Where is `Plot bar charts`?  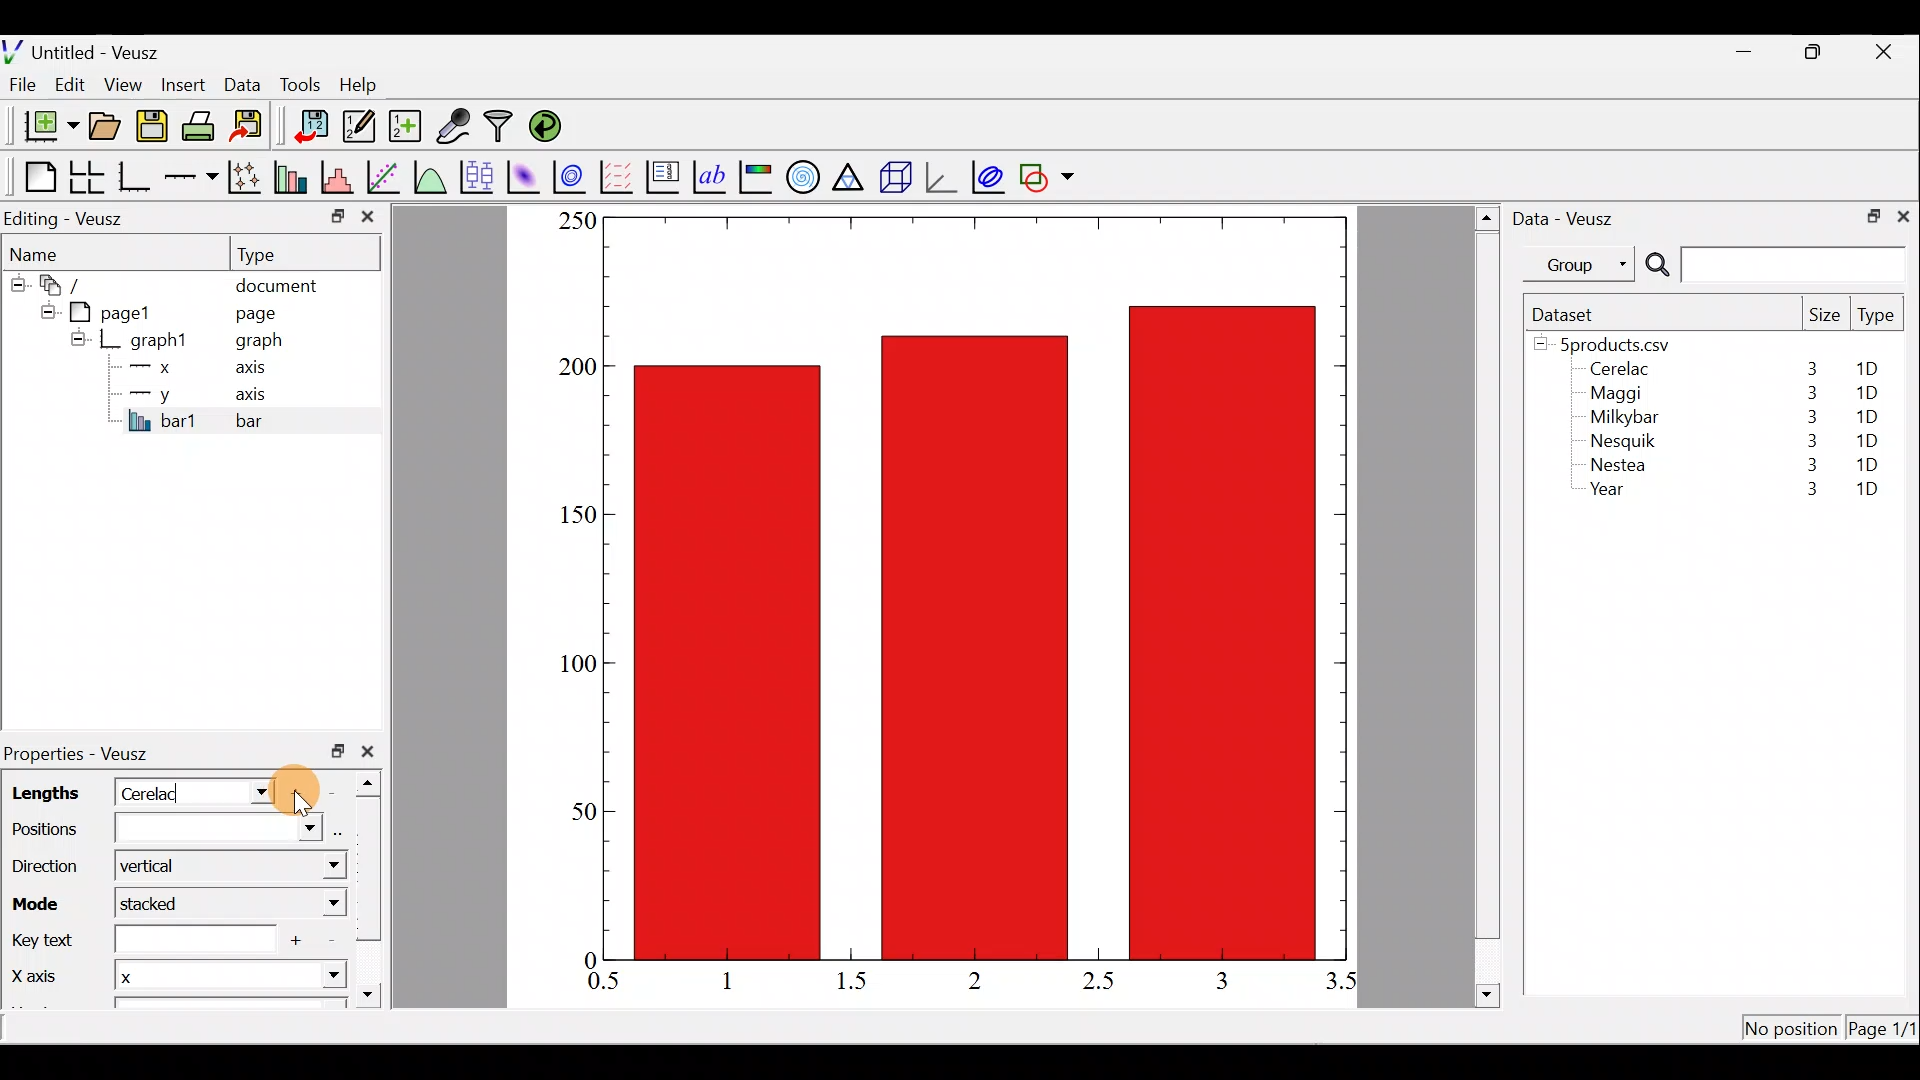 Plot bar charts is located at coordinates (293, 175).